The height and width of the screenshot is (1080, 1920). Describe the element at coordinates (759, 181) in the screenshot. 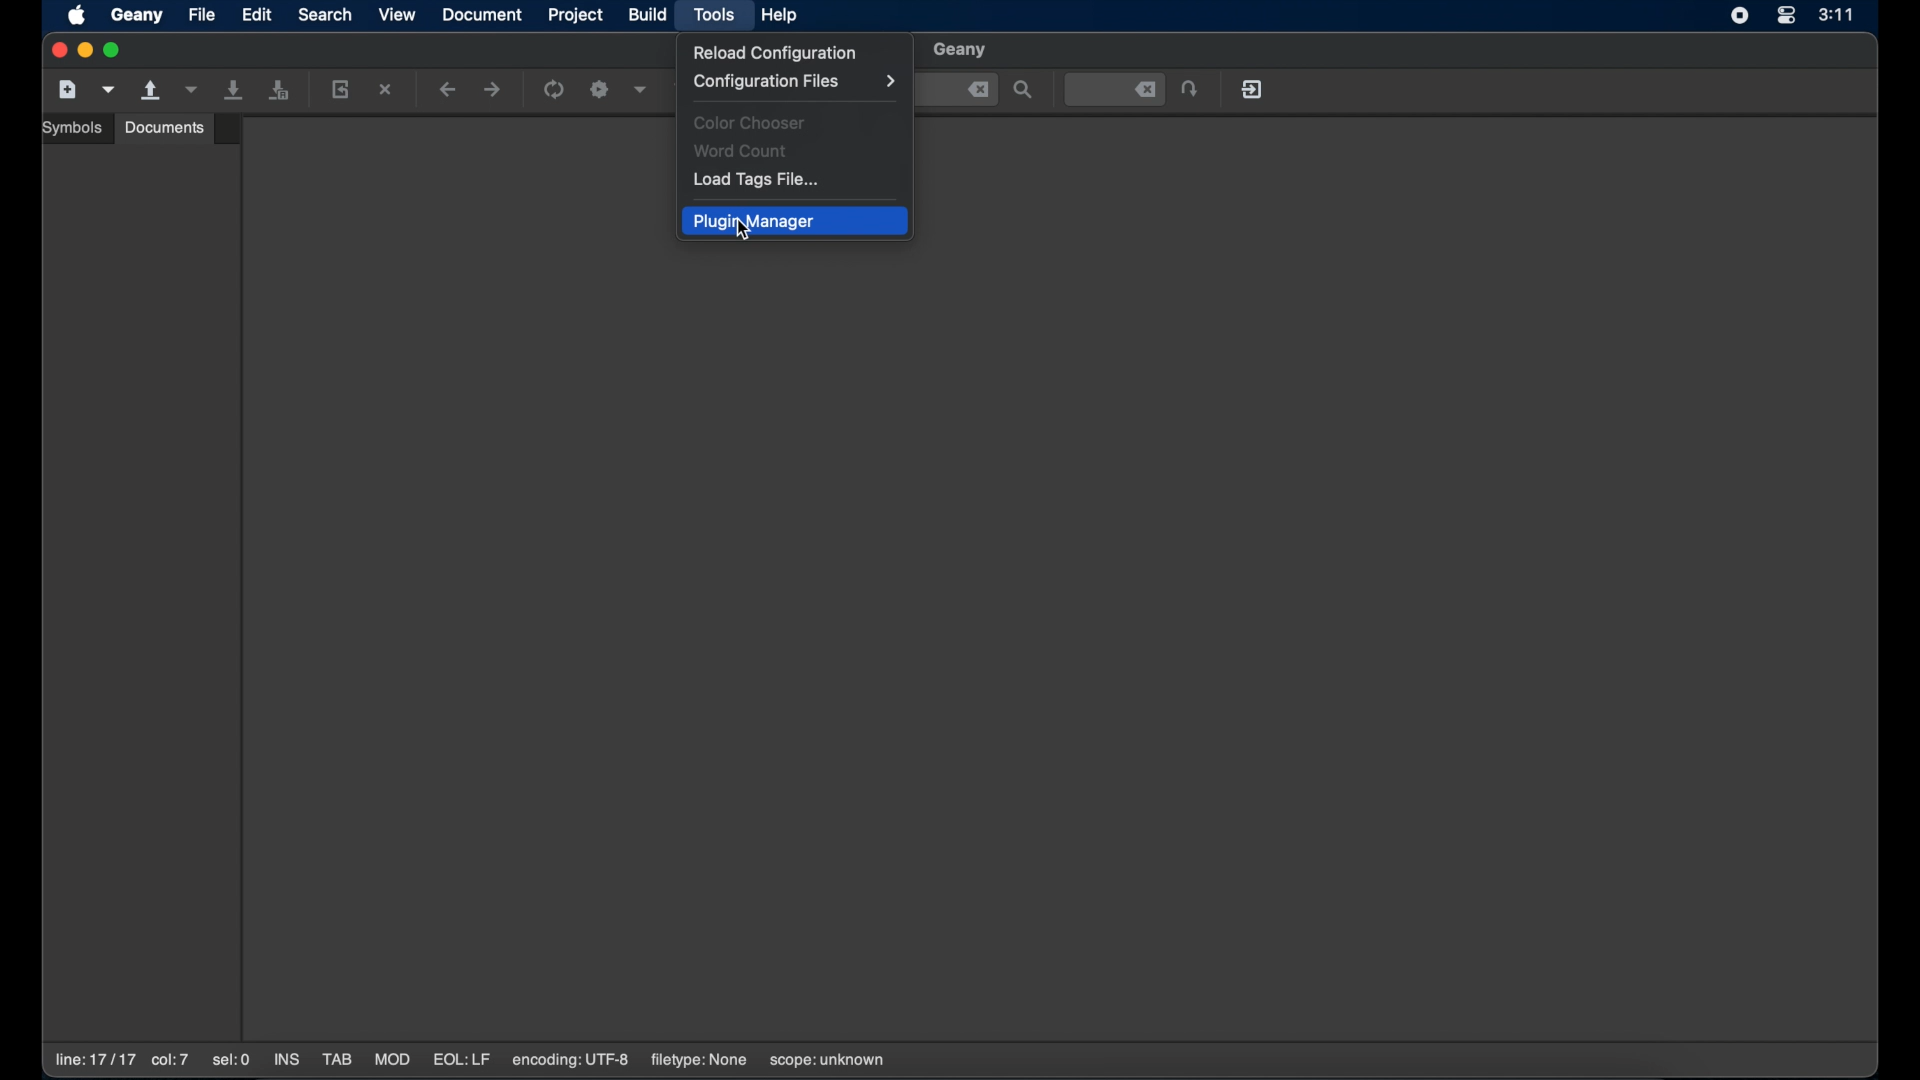

I see `load tags file` at that location.